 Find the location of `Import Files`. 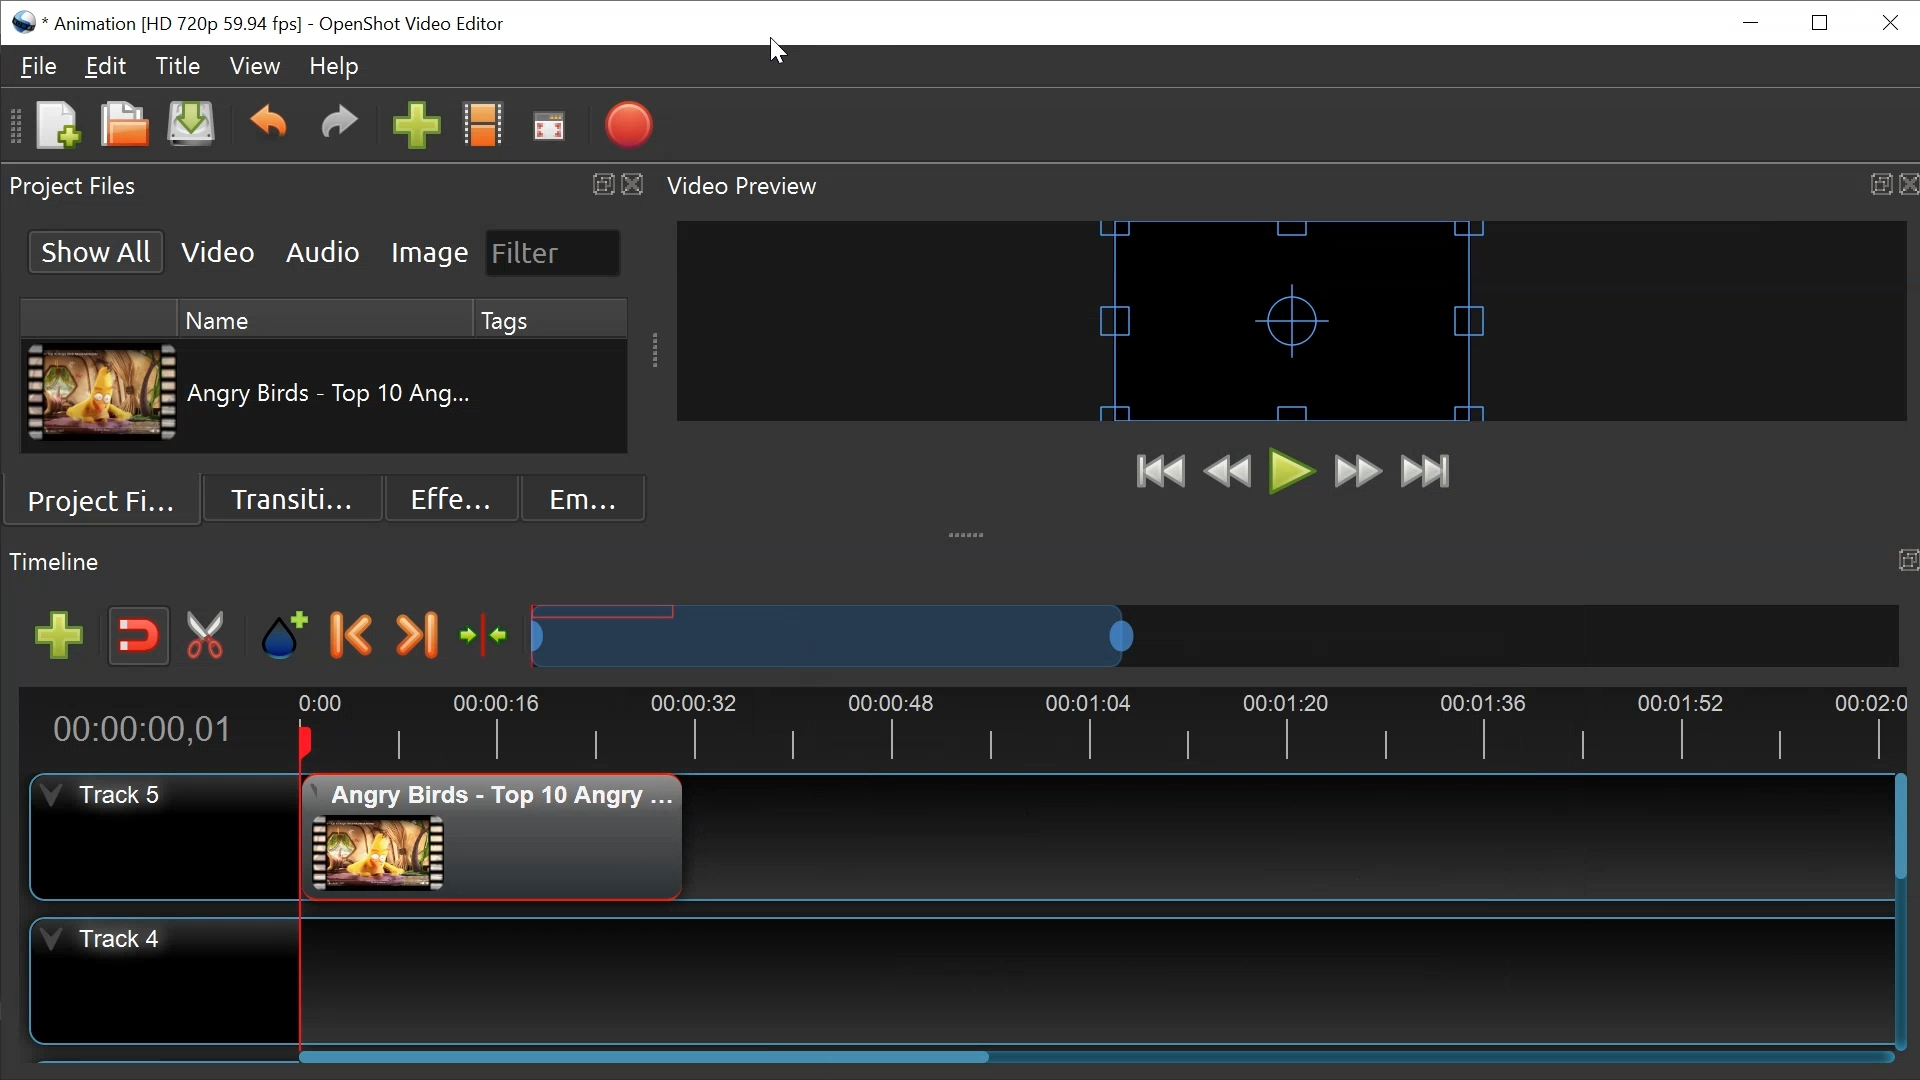

Import Files is located at coordinates (417, 129).